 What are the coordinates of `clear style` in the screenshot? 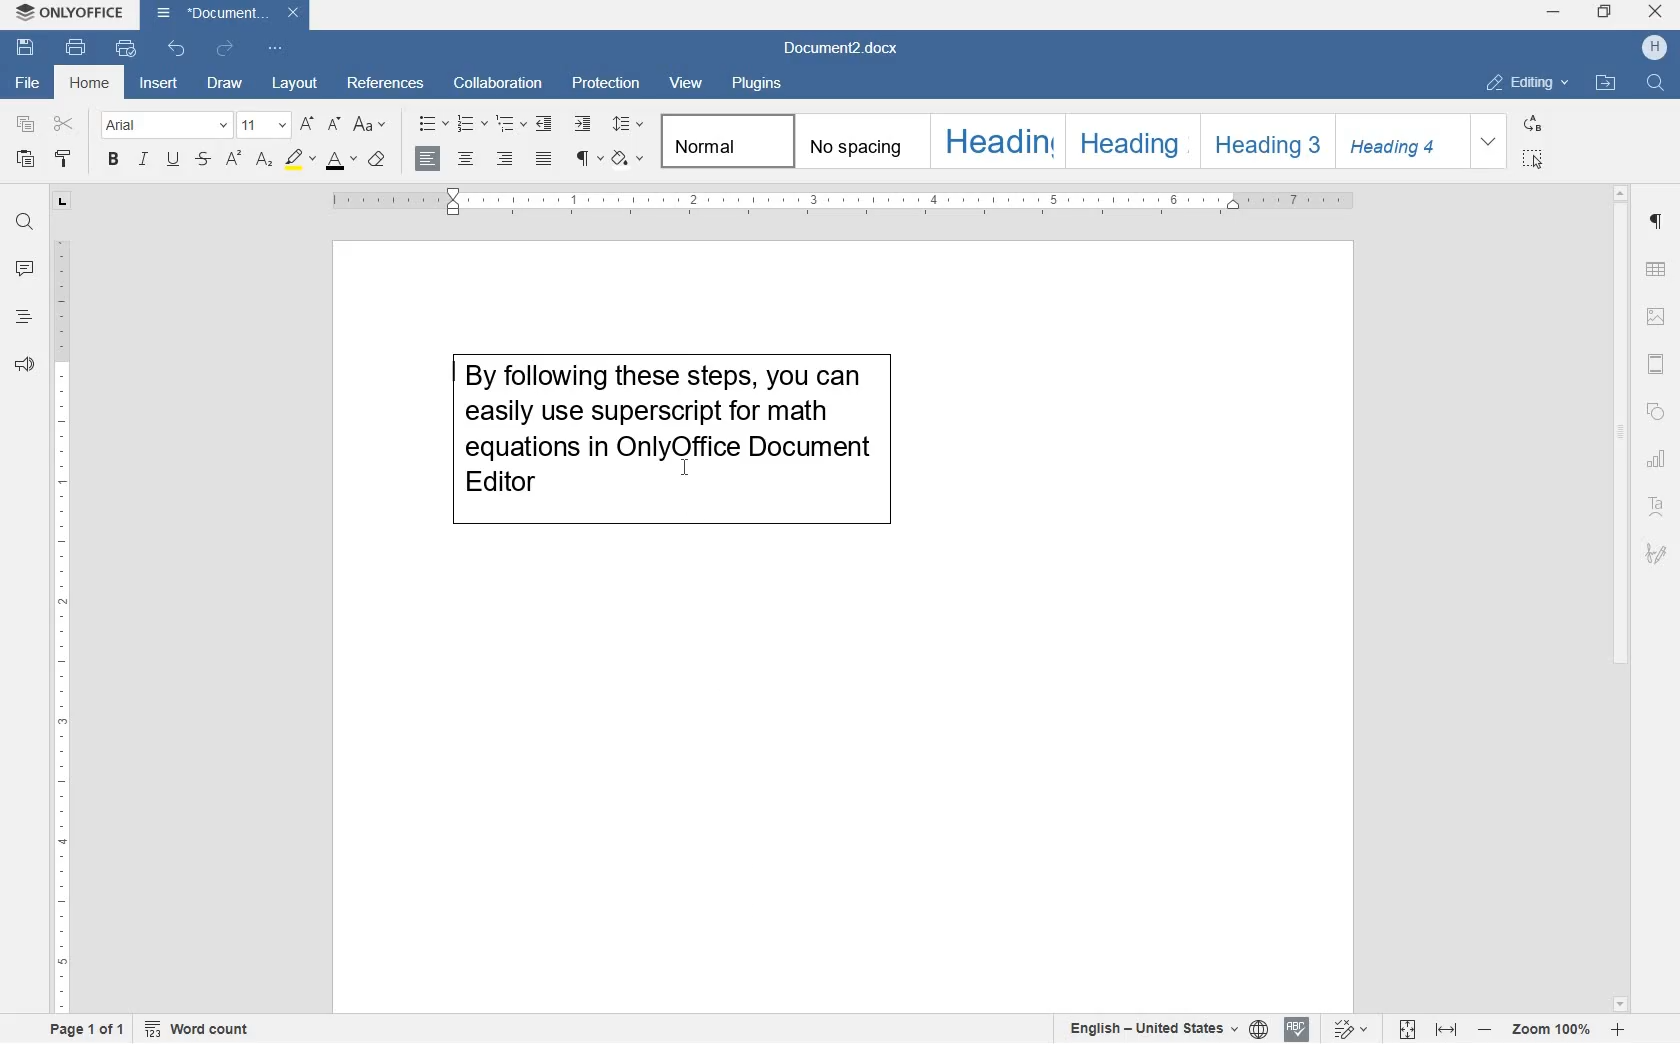 It's located at (377, 160).